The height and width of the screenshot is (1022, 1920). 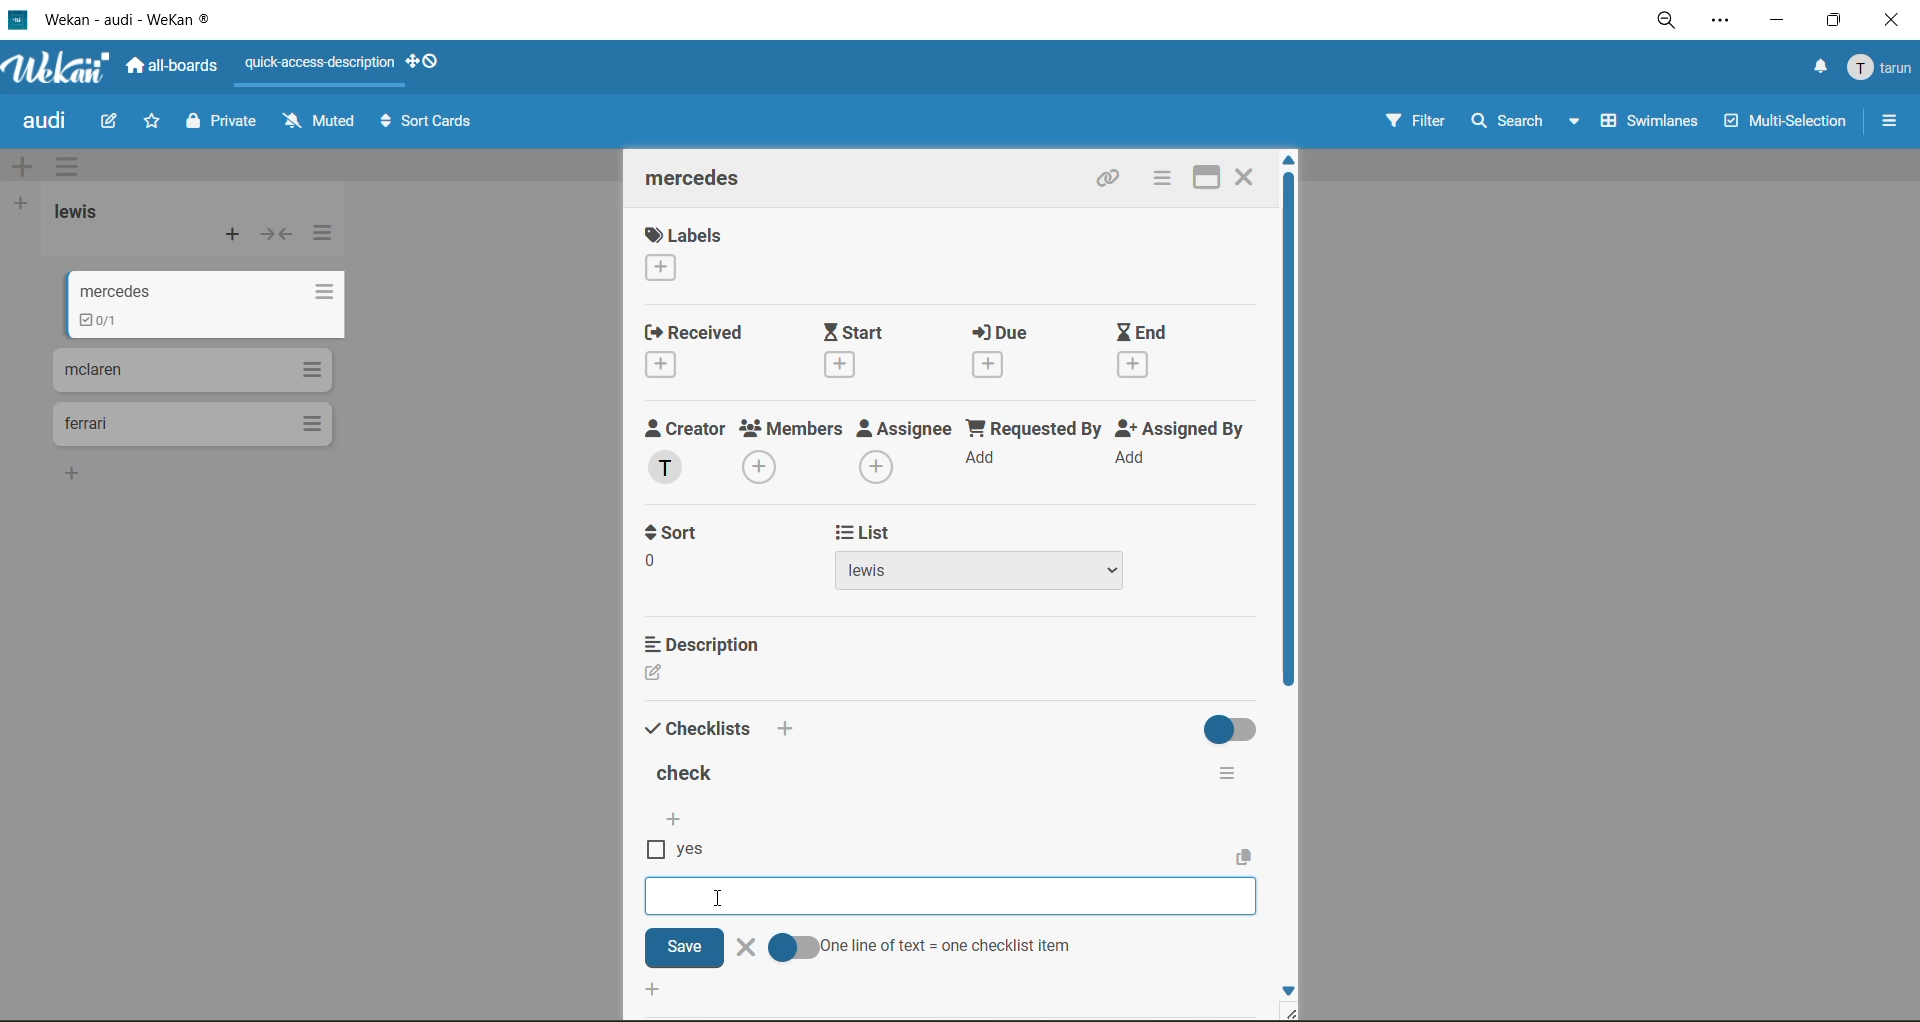 I want to click on card actions, so click(x=1158, y=180).